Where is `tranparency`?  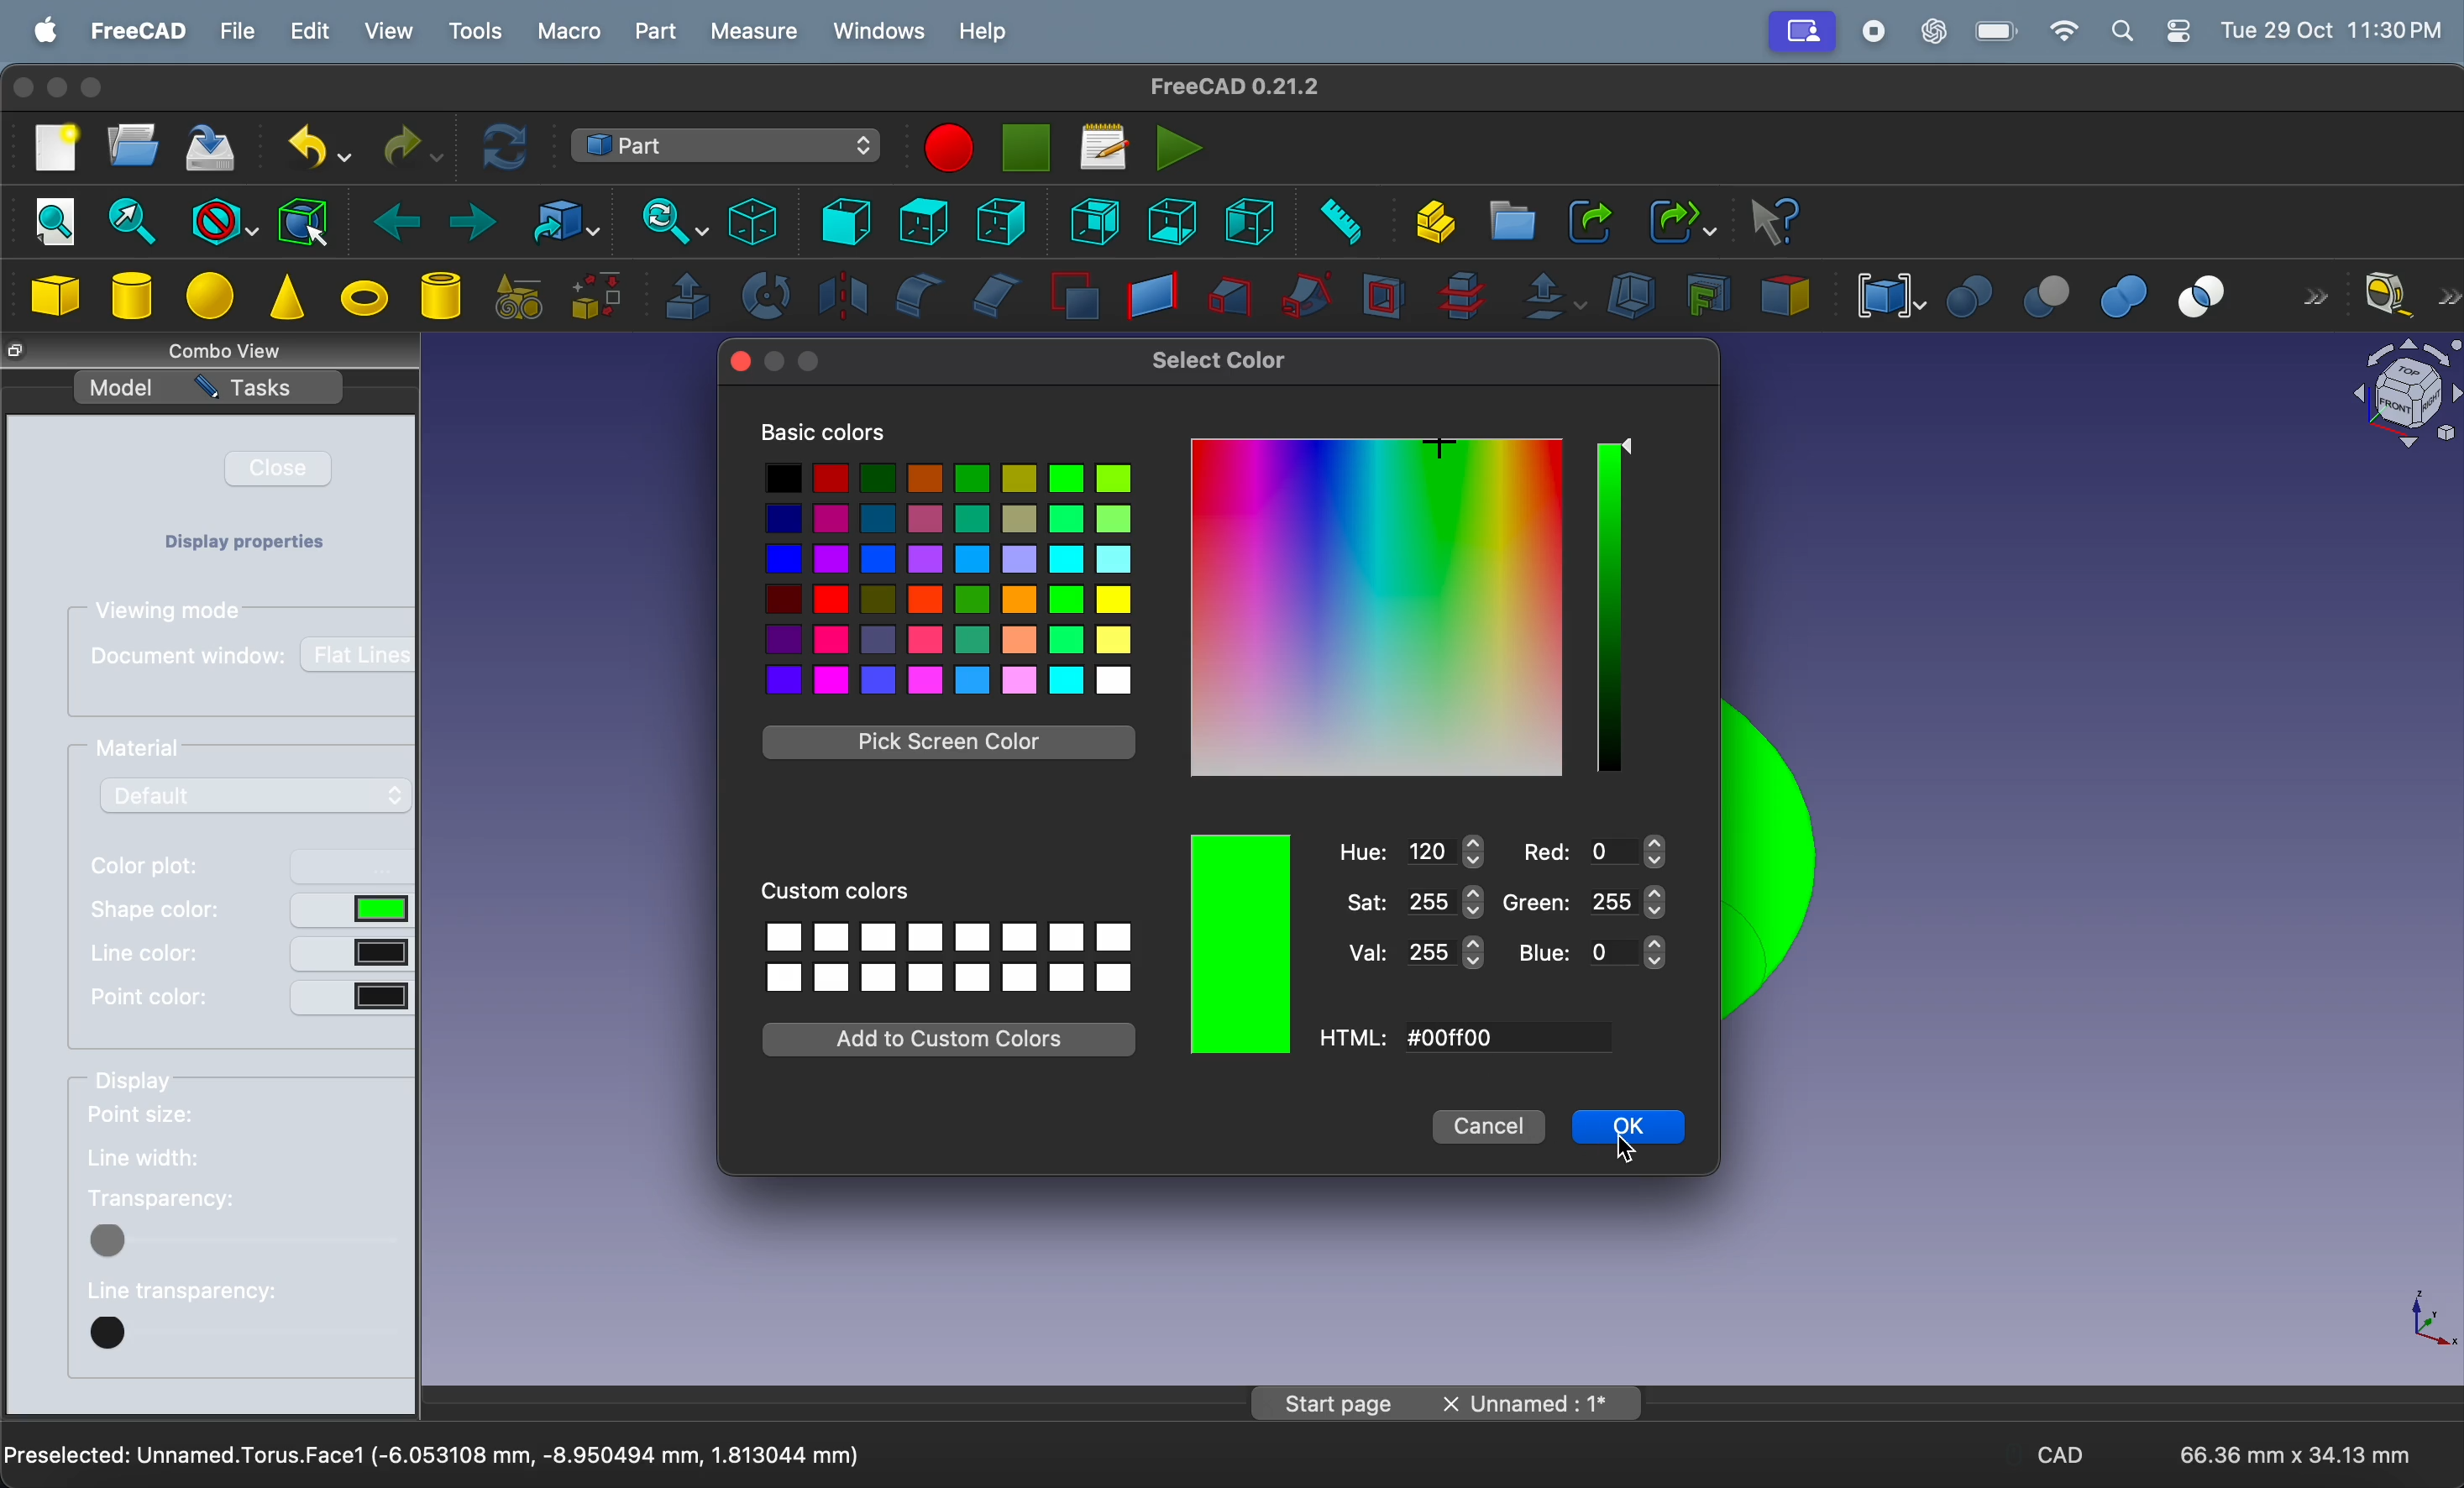
tranparency is located at coordinates (184, 1200).